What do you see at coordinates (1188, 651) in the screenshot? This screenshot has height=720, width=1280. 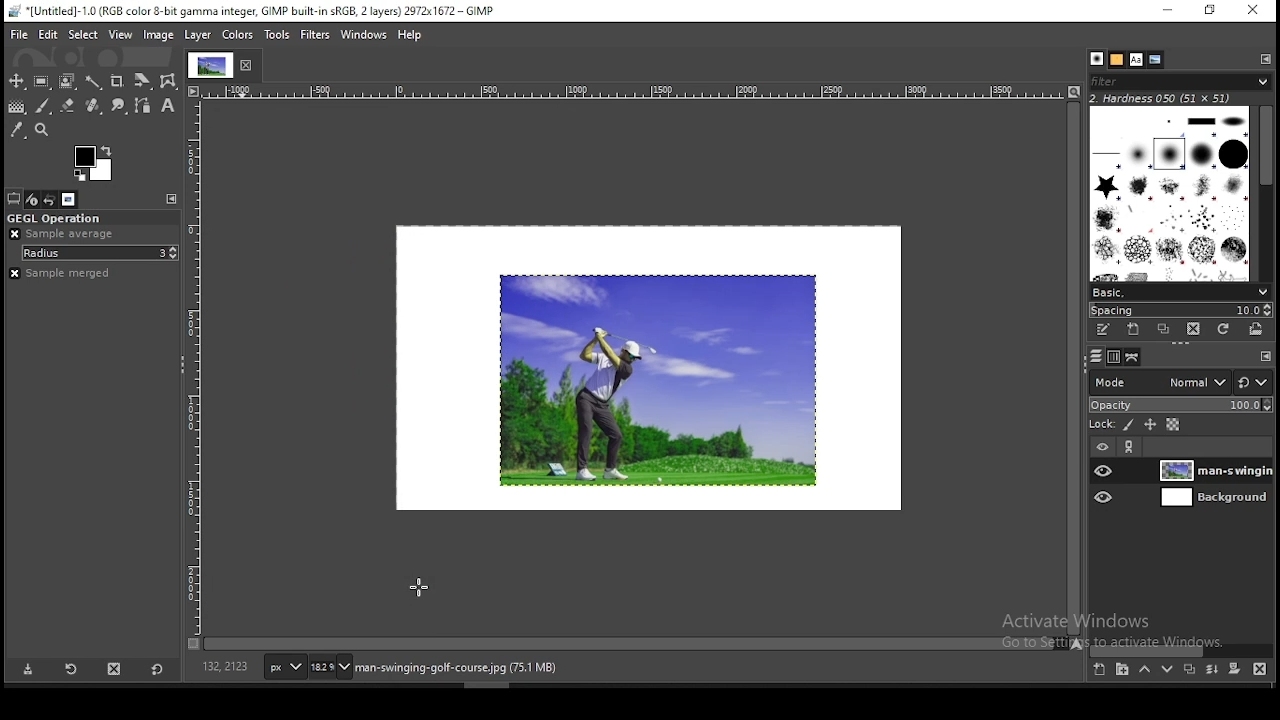 I see `scroll bar` at bounding box center [1188, 651].